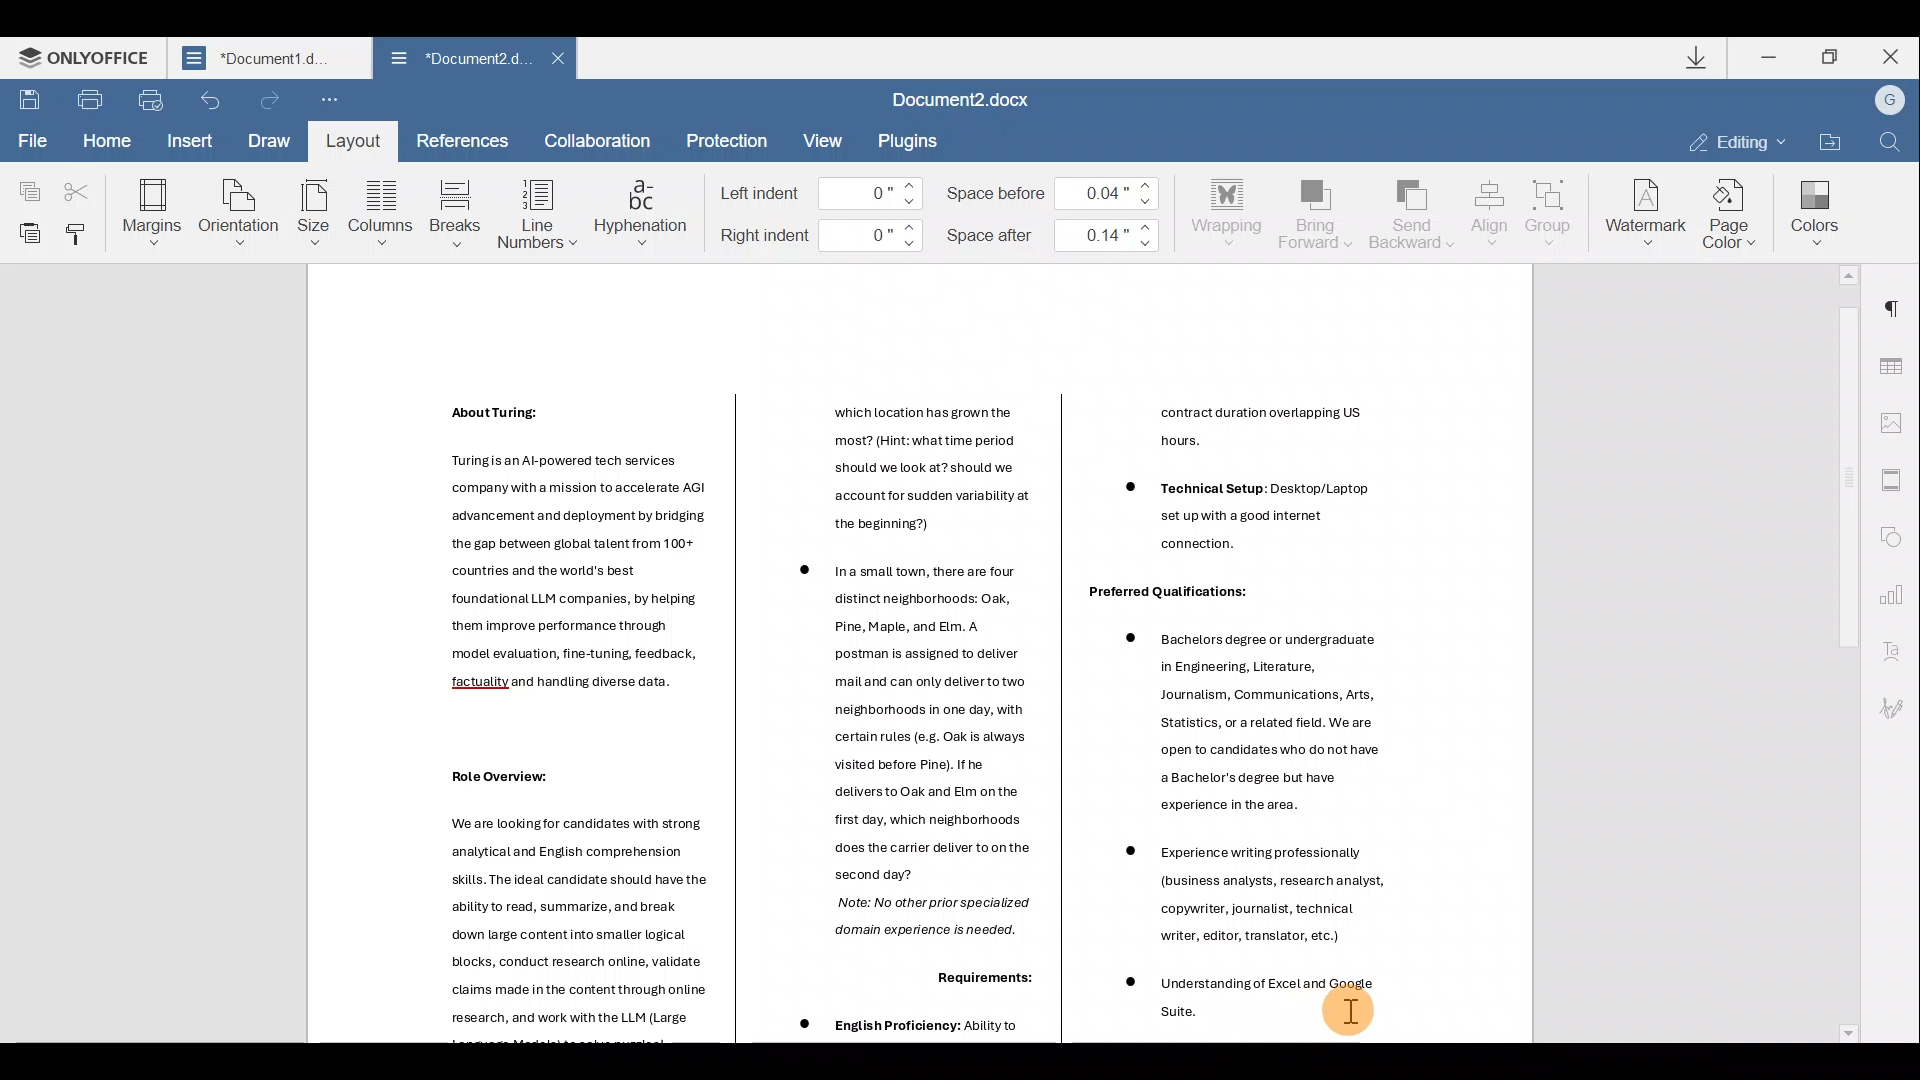 The height and width of the screenshot is (1080, 1920). What do you see at coordinates (569, 575) in the screenshot?
I see `` at bounding box center [569, 575].